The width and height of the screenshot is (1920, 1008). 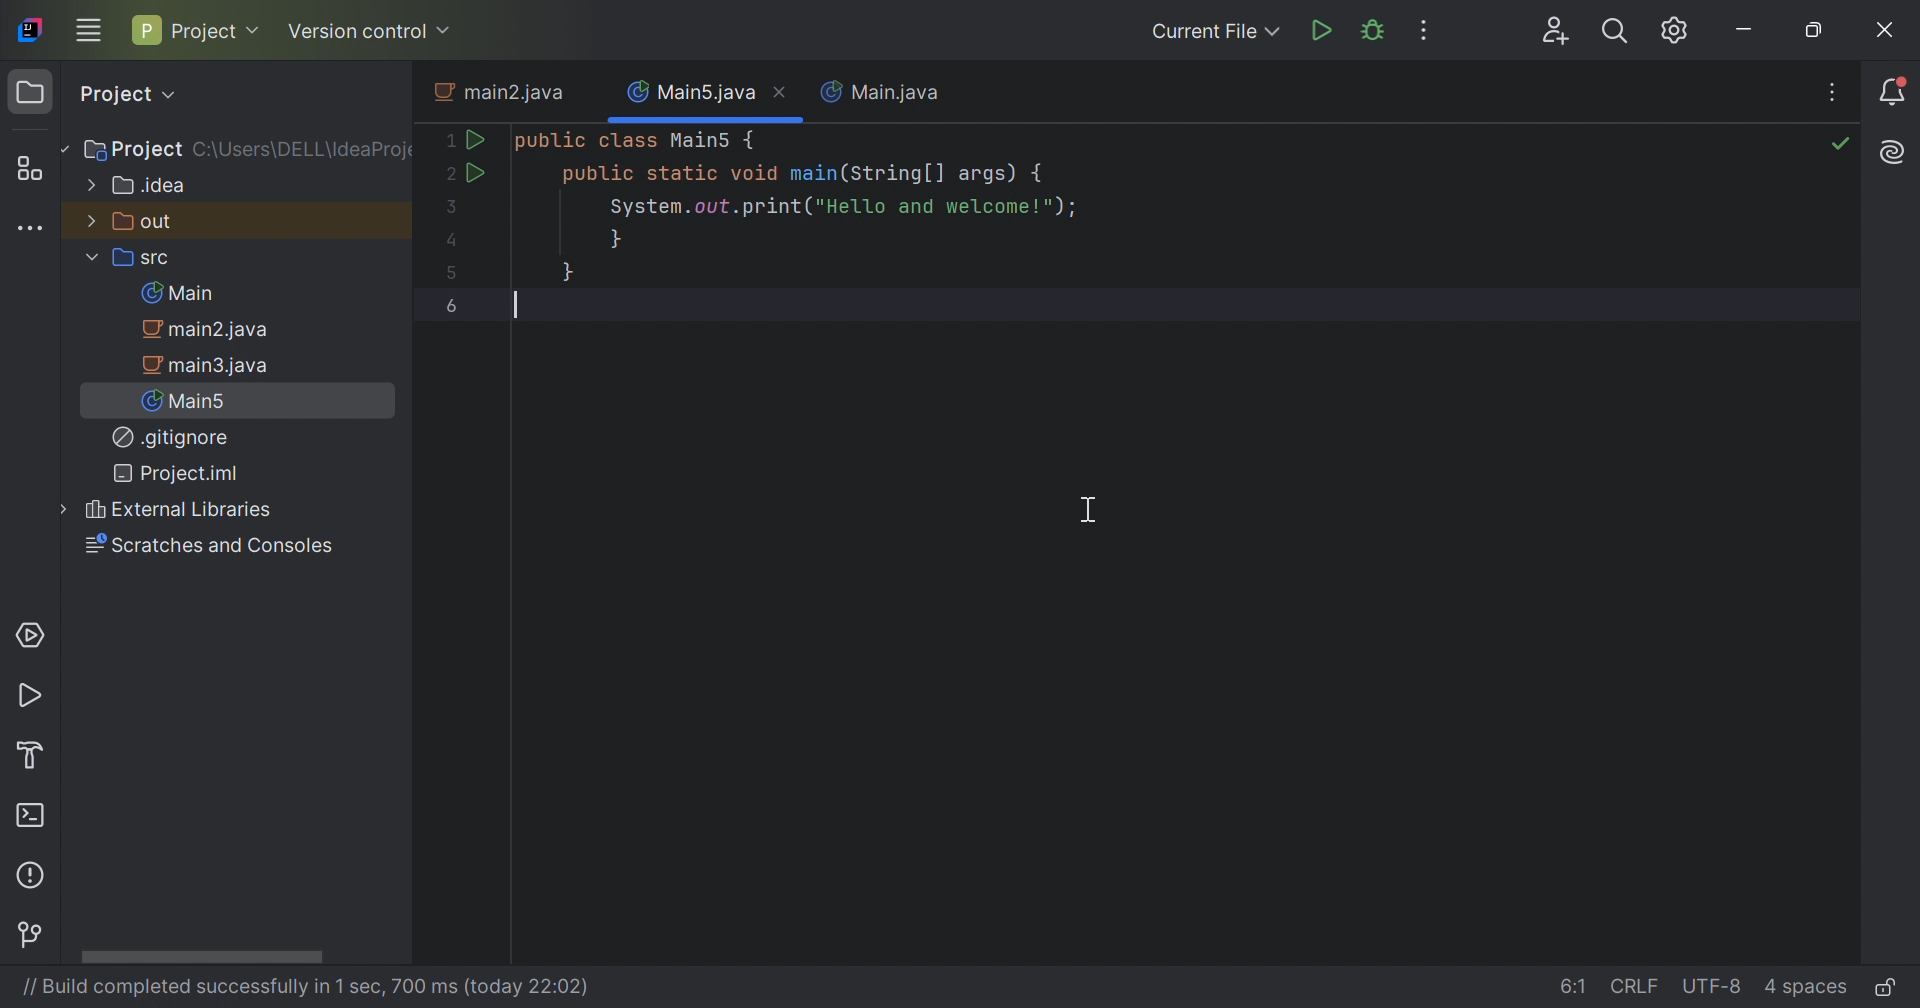 I want to click on Project, so click(x=127, y=94).